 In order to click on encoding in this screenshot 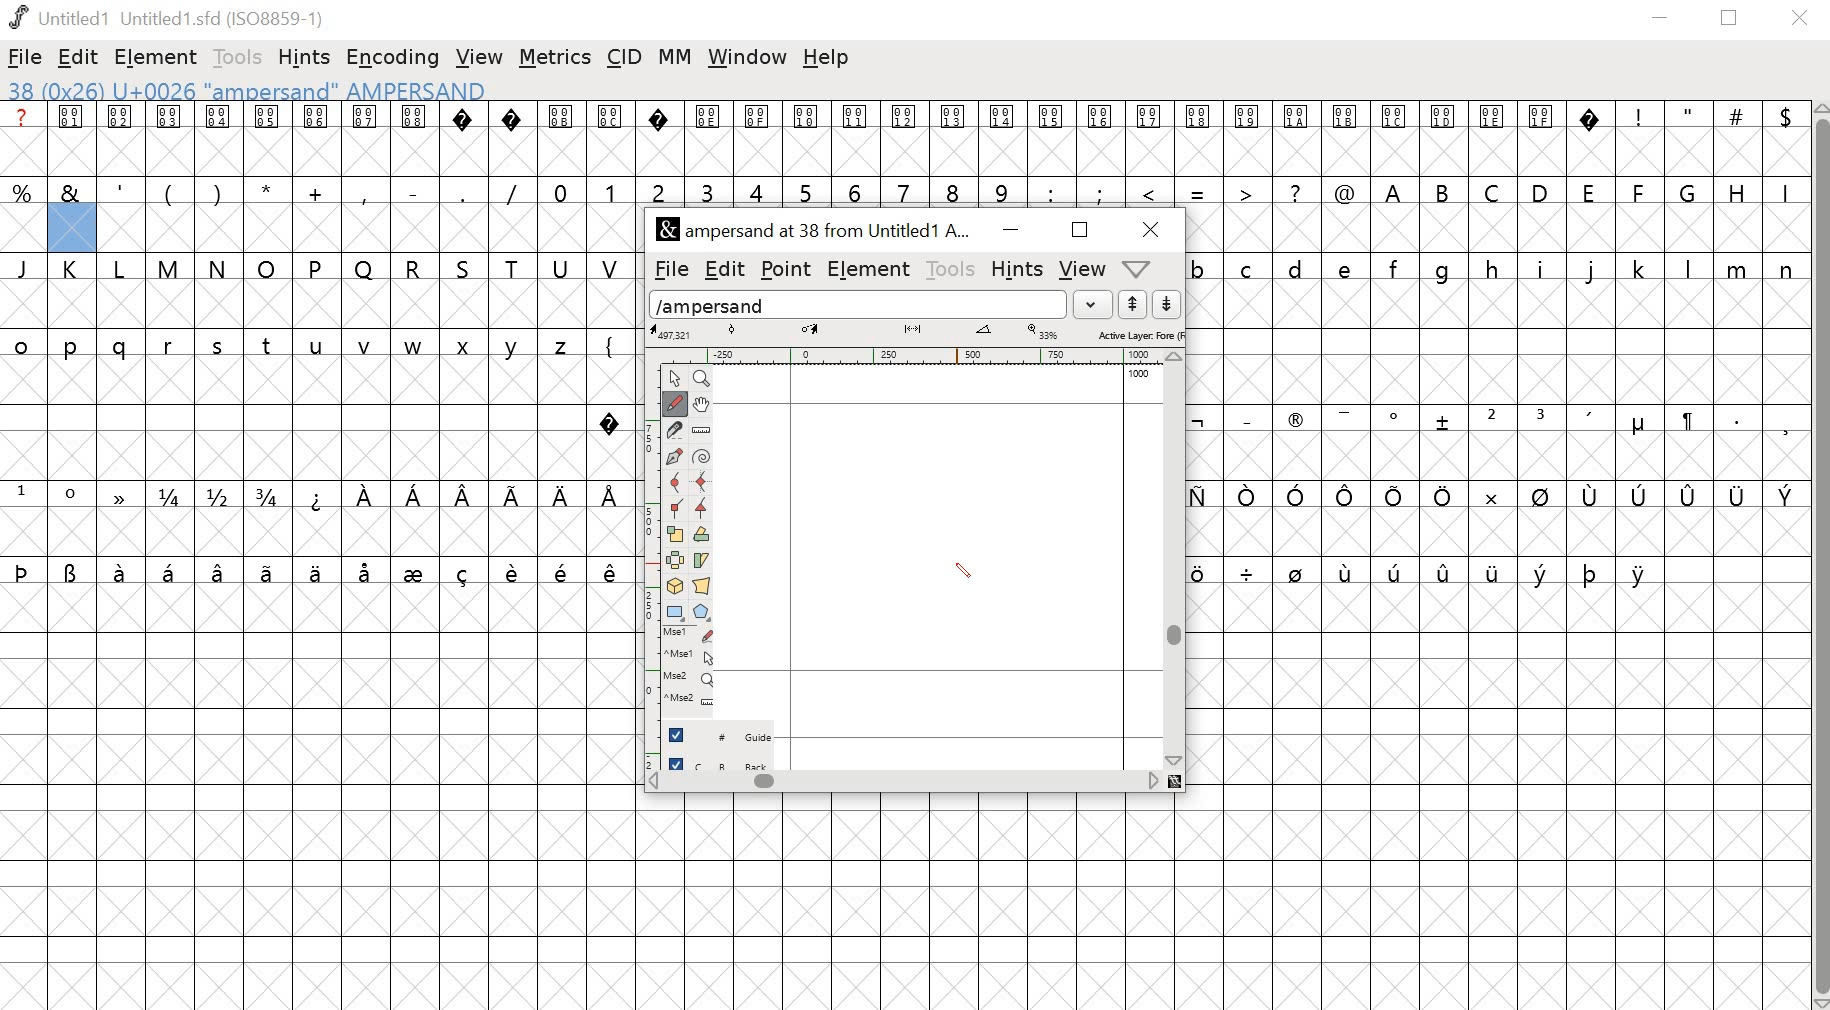, I will do `click(392, 58)`.